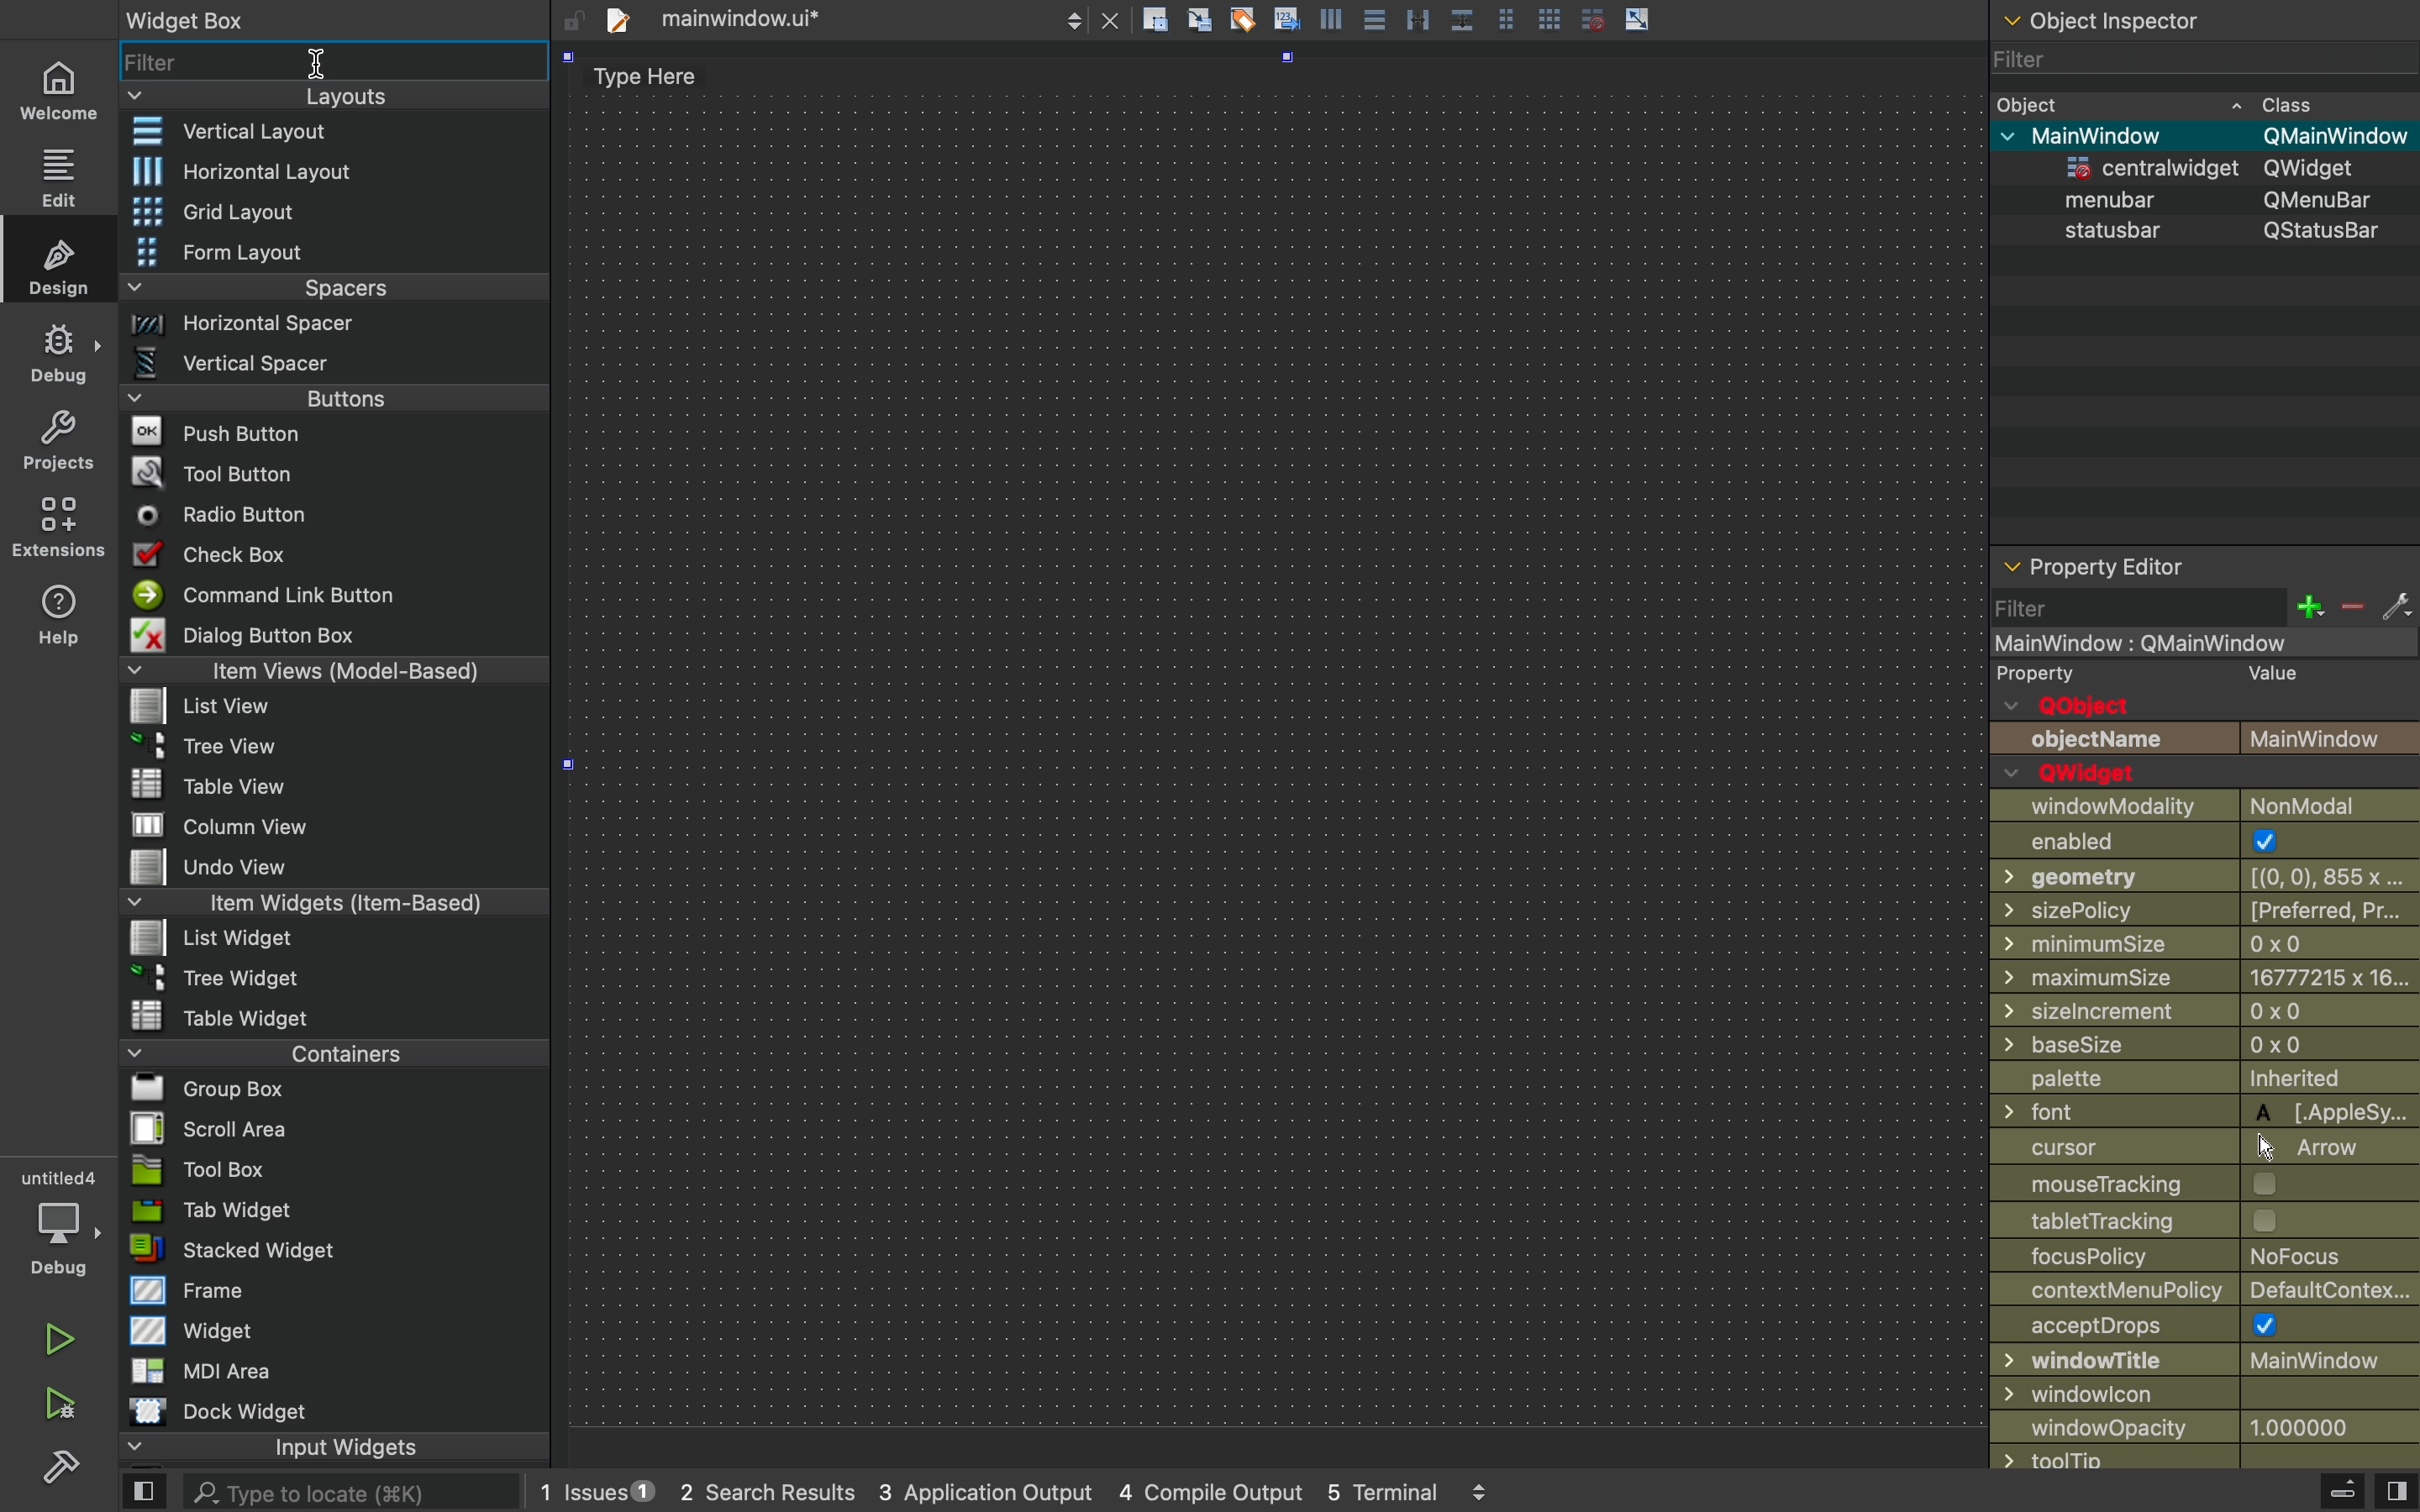 This screenshot has height=1512, width=2420. I want to click on frame, so click(330, 1292).